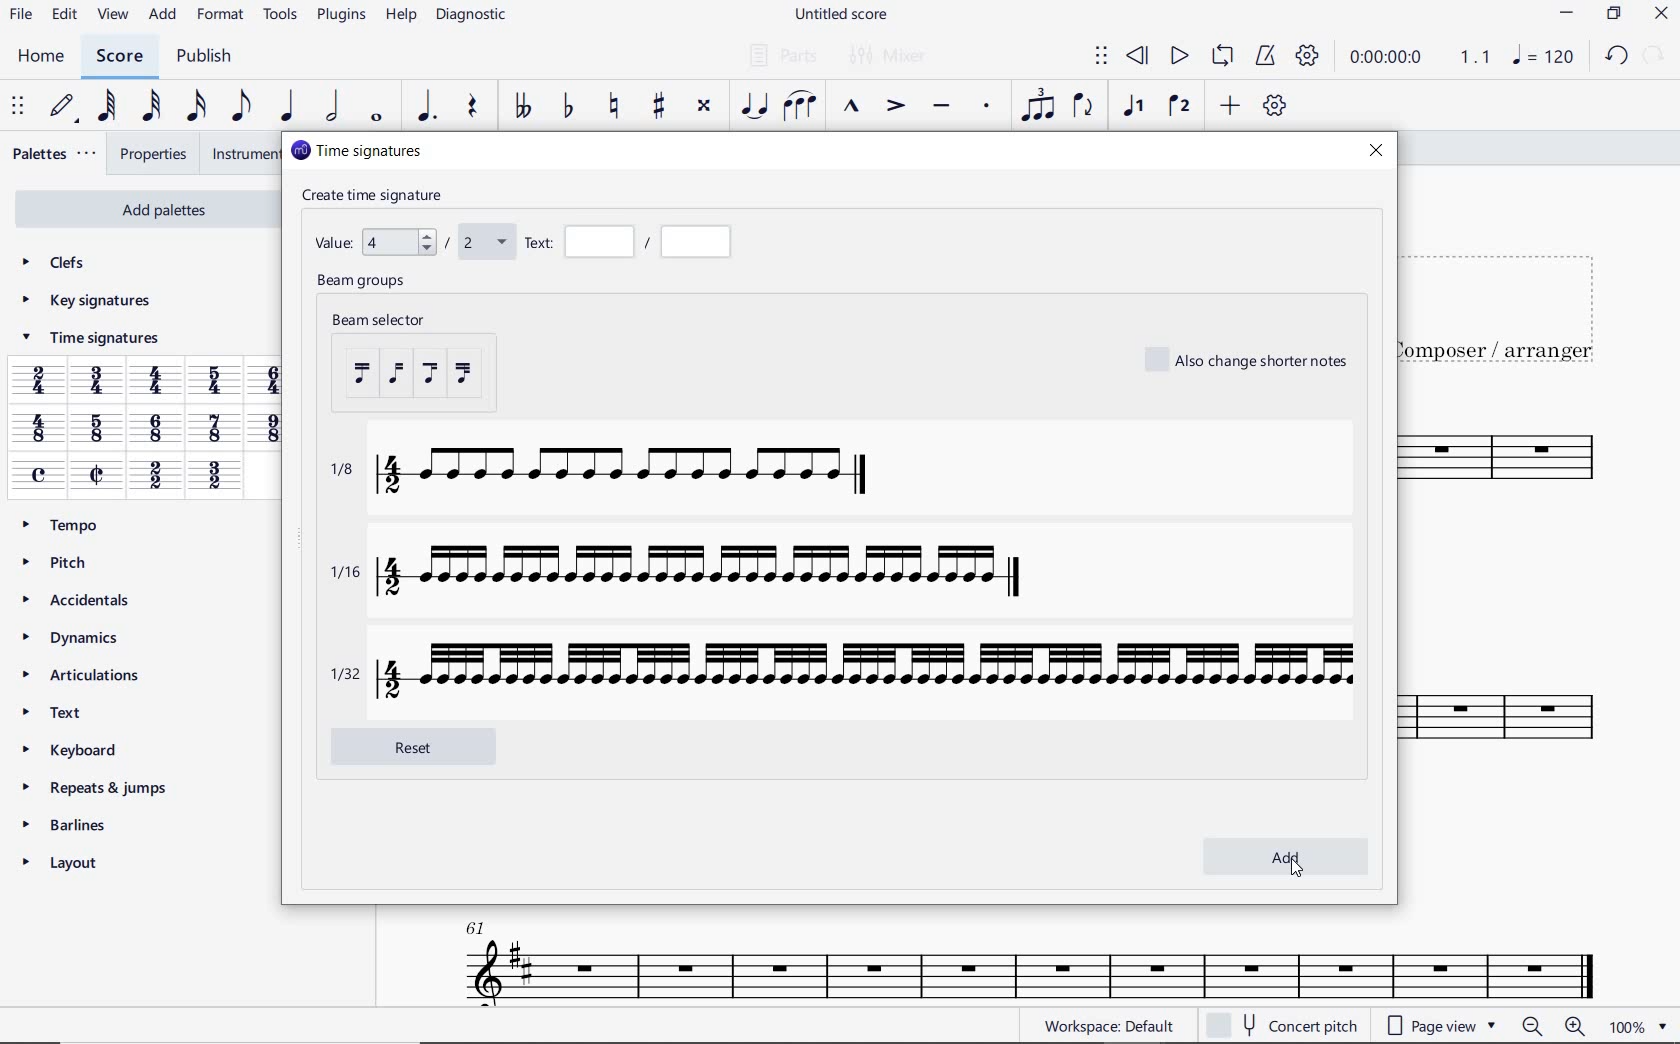 This screenshot has height=1044, width=1680. What do you see at coordinates (1083, 107) in the screenshot?
I see `FLIP DIRECTION` at bounding box center [1083, 107].